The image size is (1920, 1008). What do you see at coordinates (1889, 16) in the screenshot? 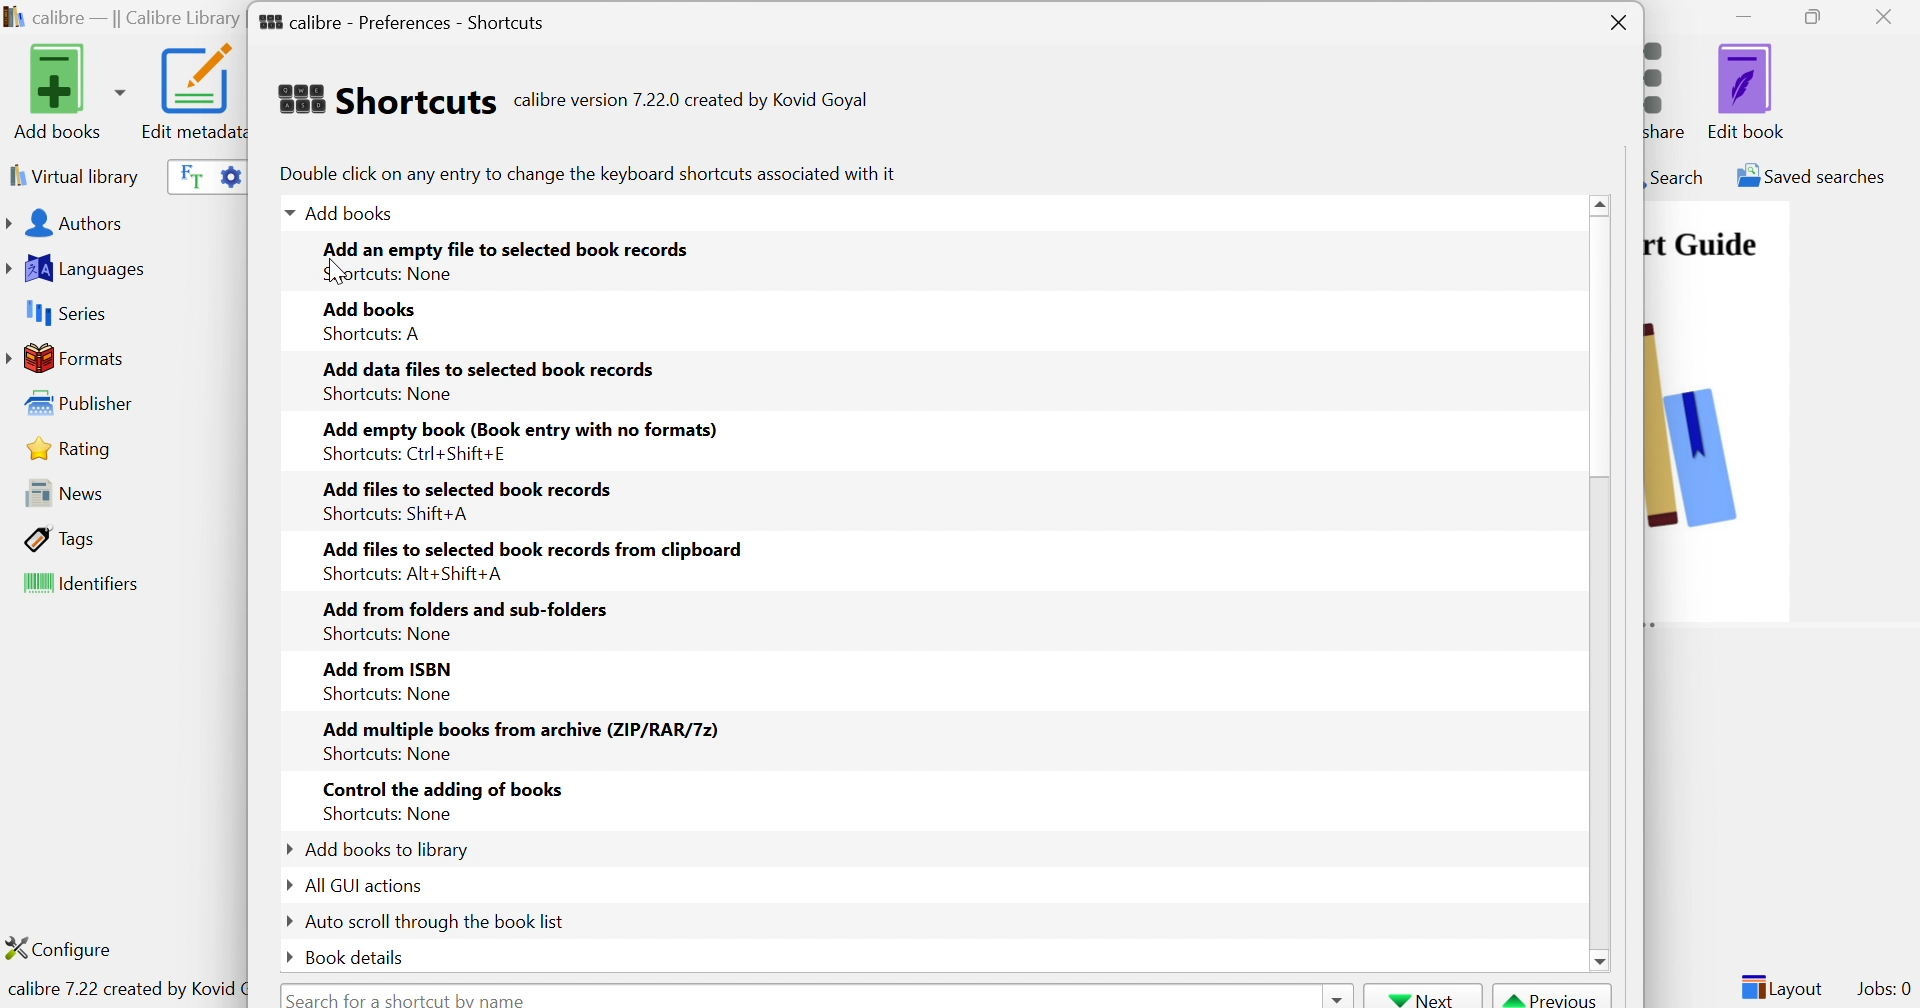
I see `Close` at bounding box center [1889, 16].